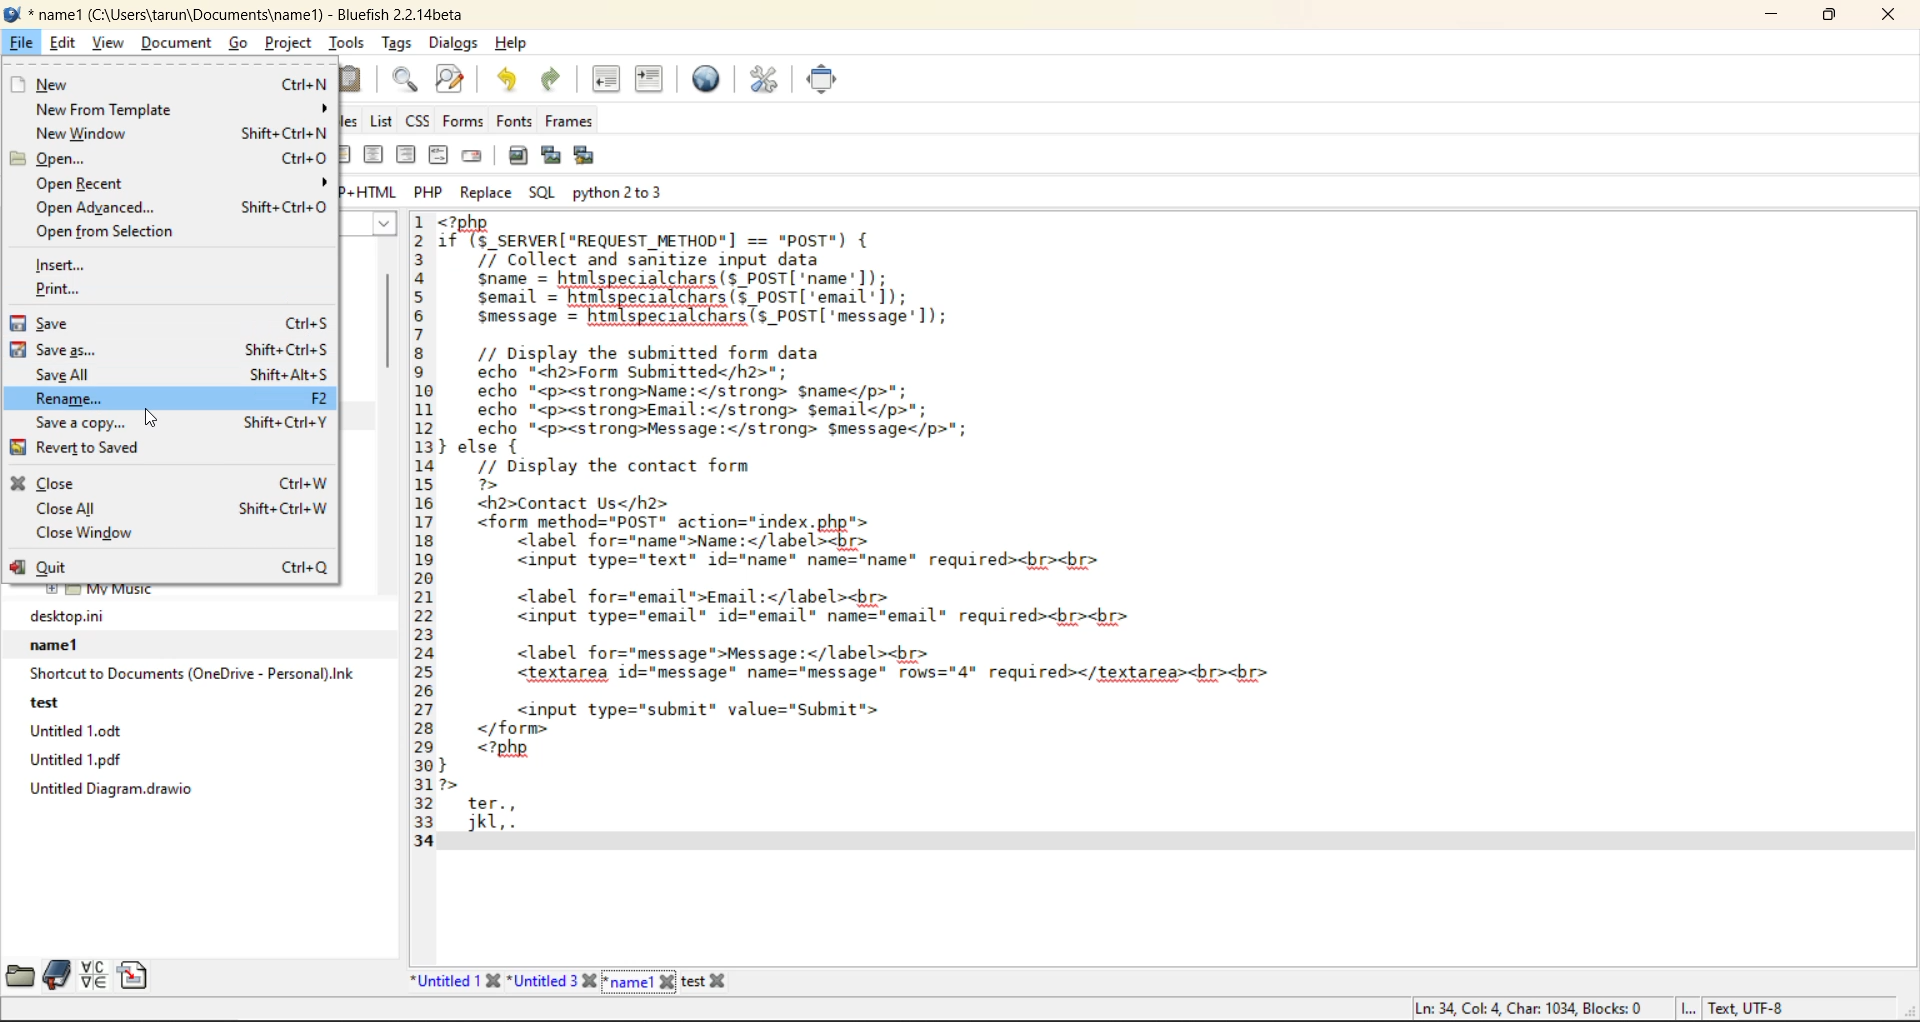 This screenshot has height=1022, width=1920. What do you see at coordinates (181, 374) in the screenshot?
I see `save all` at bounding box center [181, 374].